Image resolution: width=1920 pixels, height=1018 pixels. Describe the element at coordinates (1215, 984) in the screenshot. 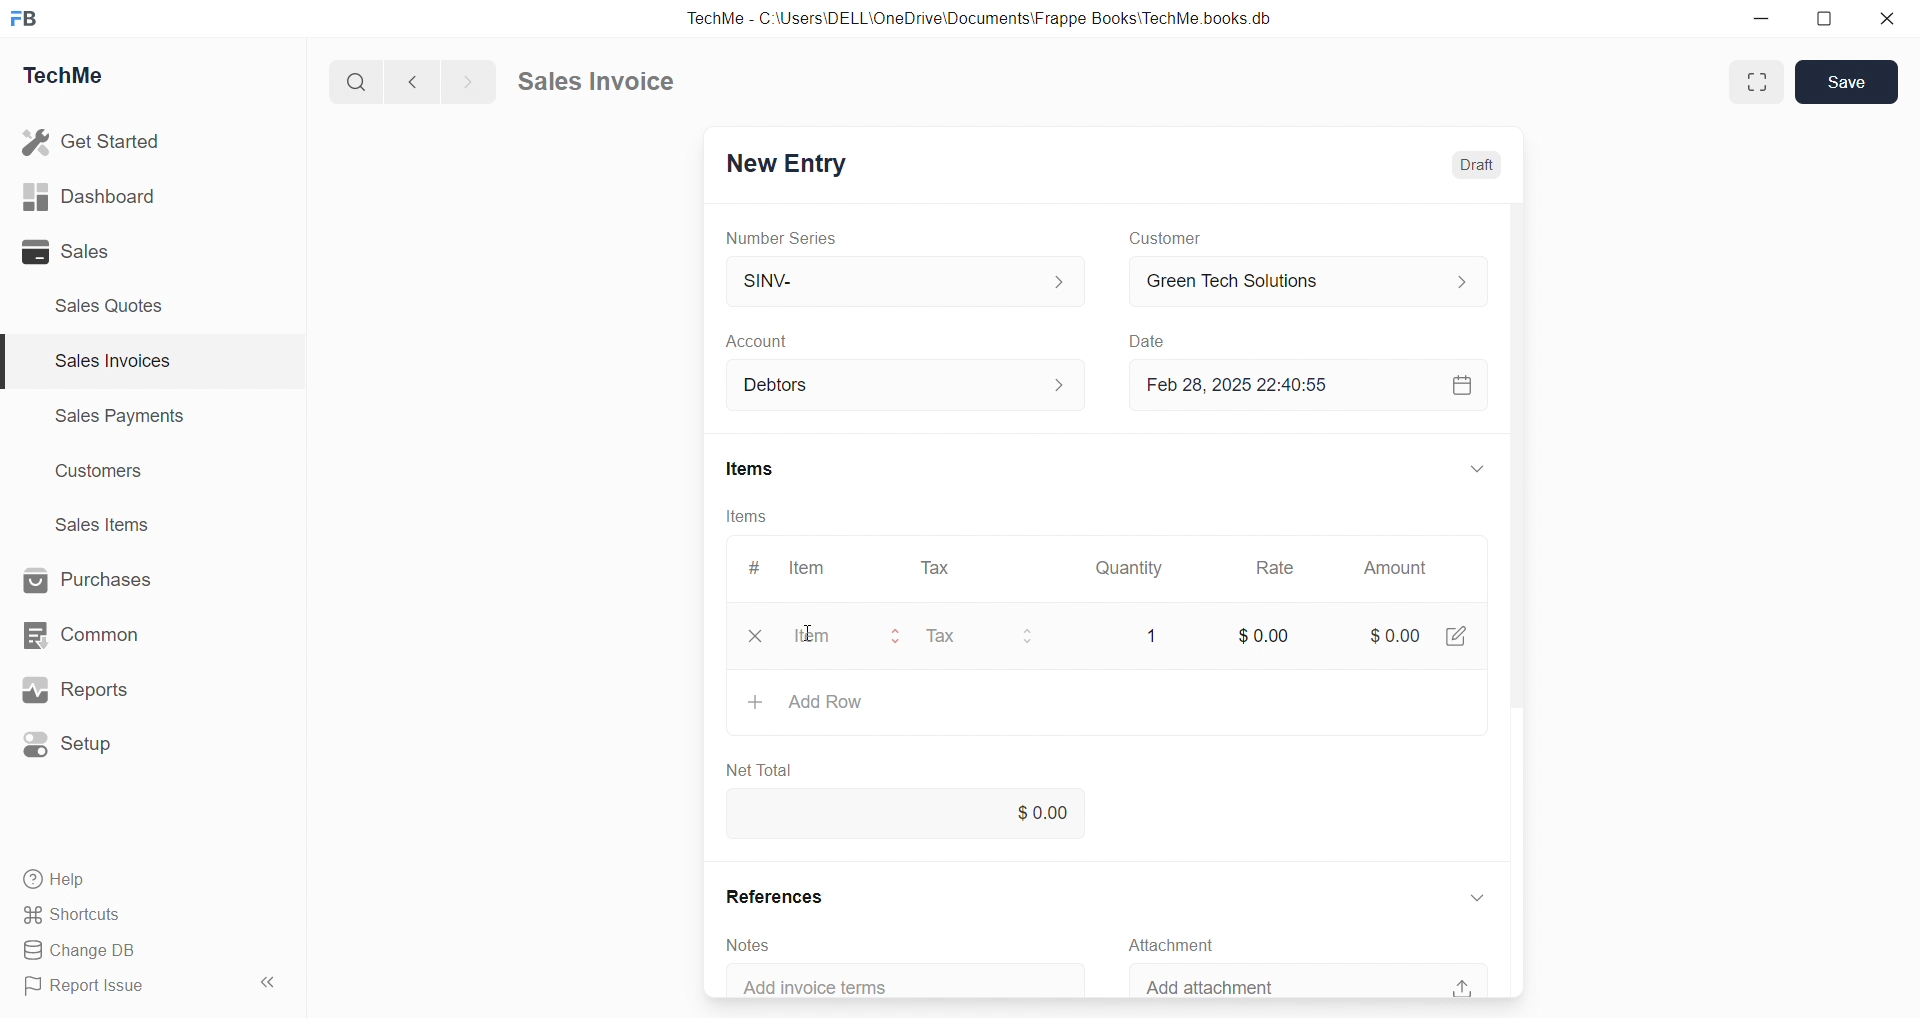

I see `Add attachment` at that location.